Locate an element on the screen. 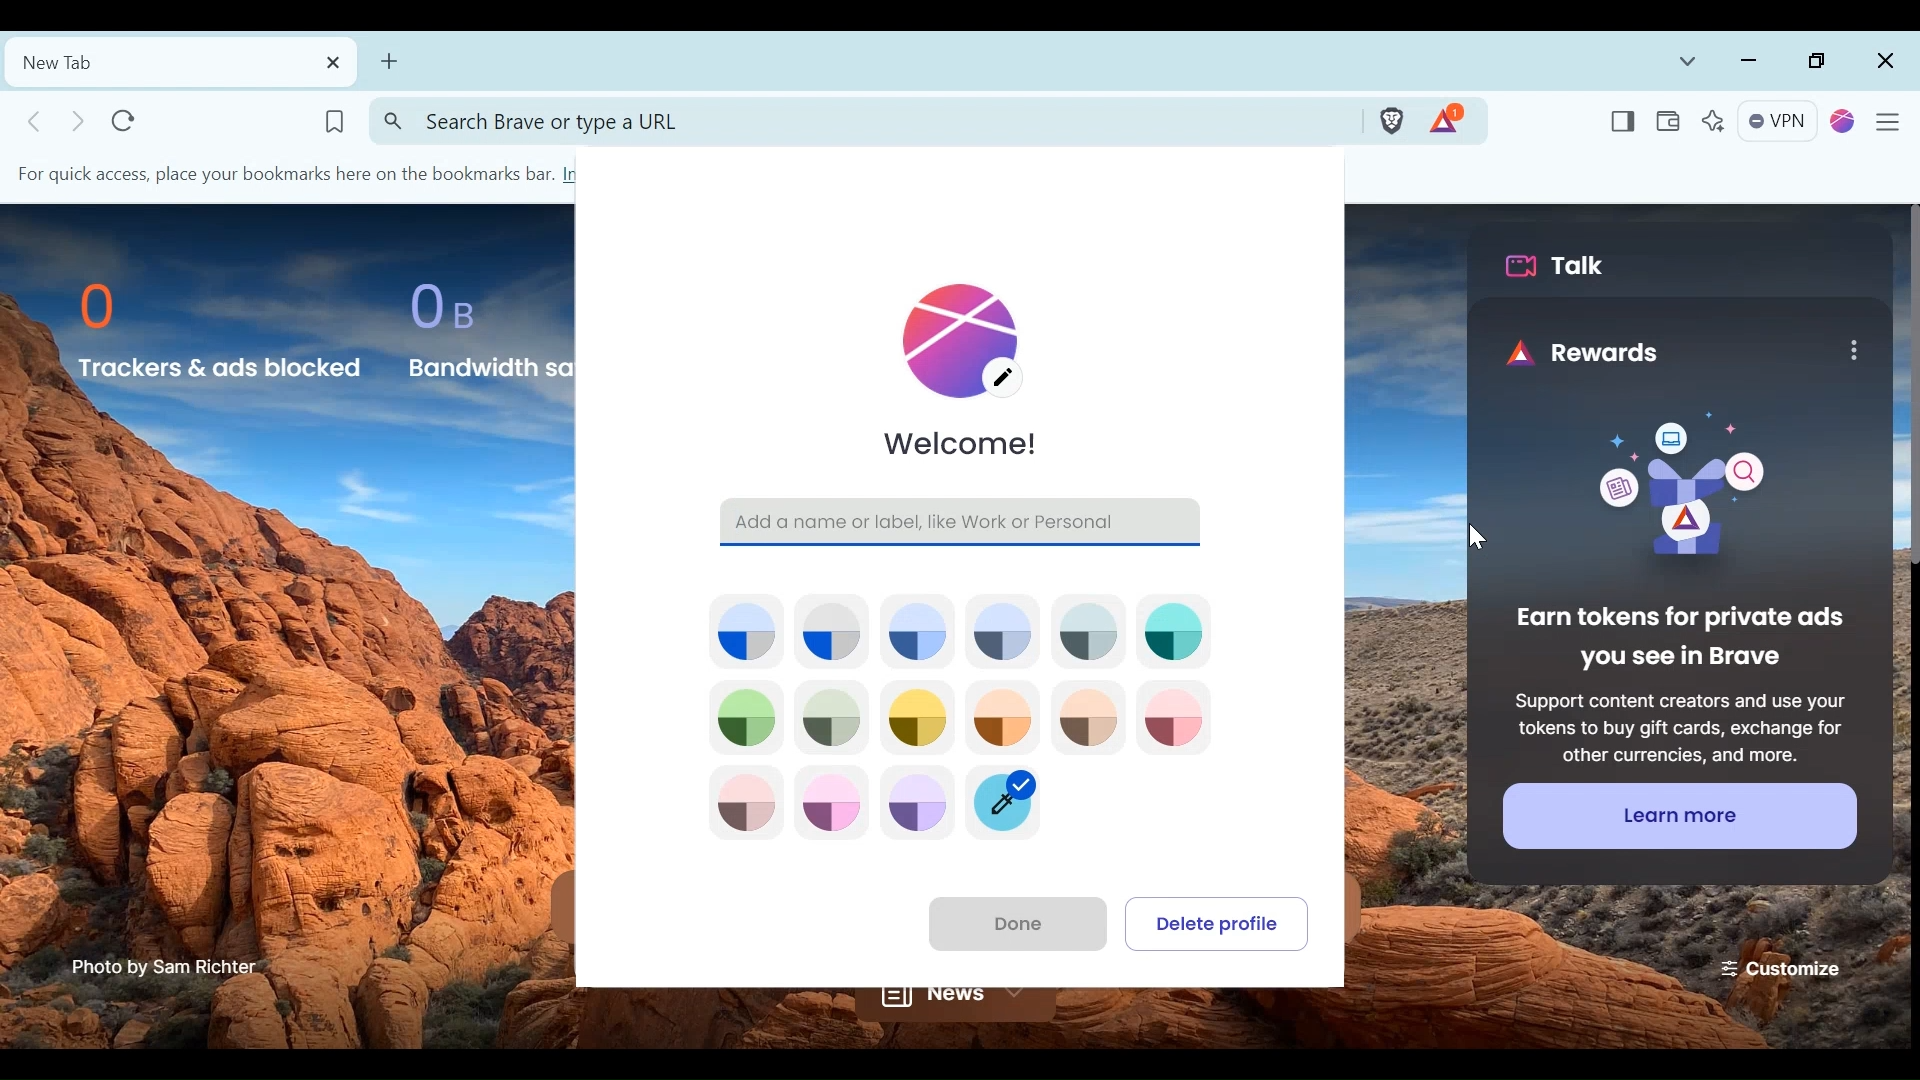  Add new Tab is located at coordinates (389, 64).